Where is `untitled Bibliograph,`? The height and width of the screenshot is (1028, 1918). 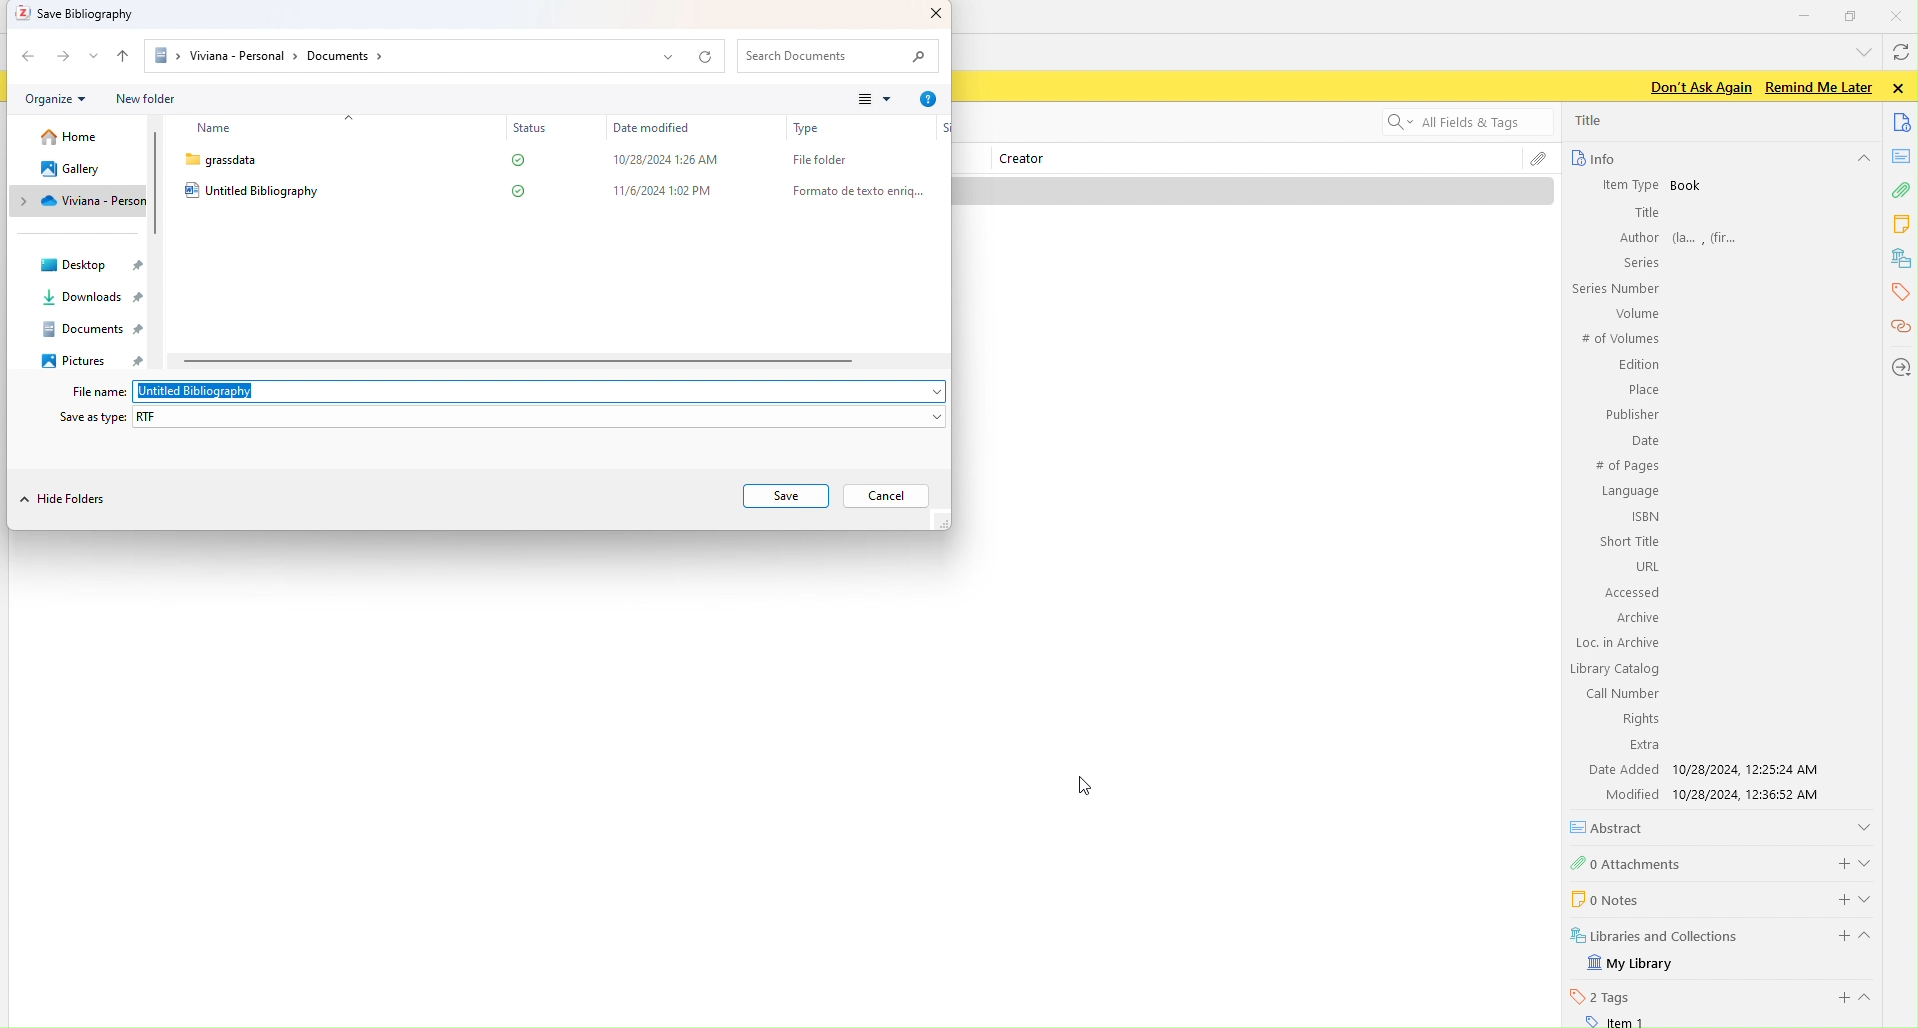
untitled Bibliograph, is located at coordinates (199, 392).